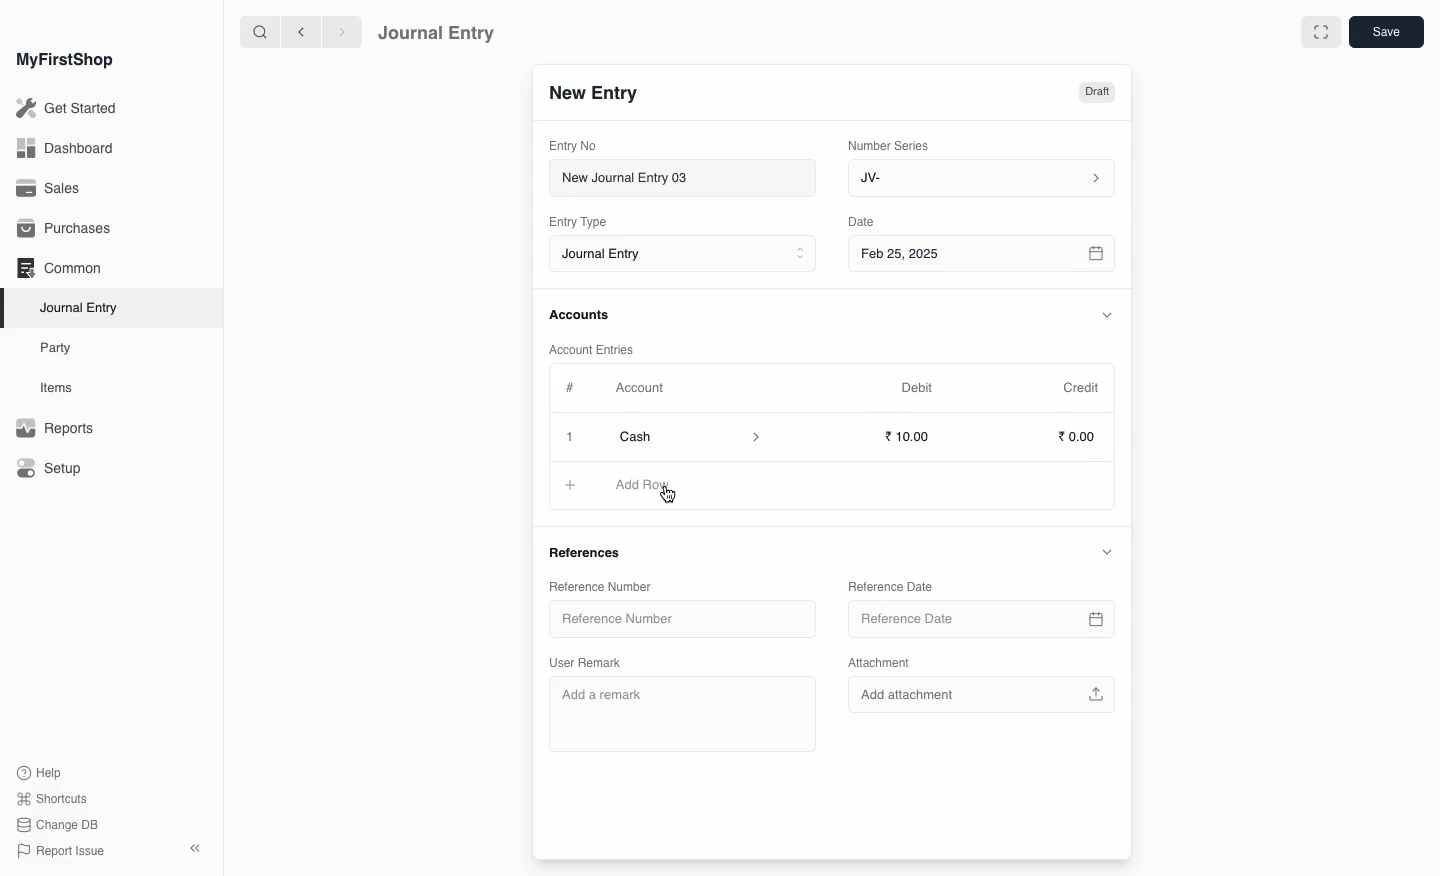  What do you see at coordinates (599, 350) in the screenshot?
I see `Account Entries` at bounding box center [599, 350].